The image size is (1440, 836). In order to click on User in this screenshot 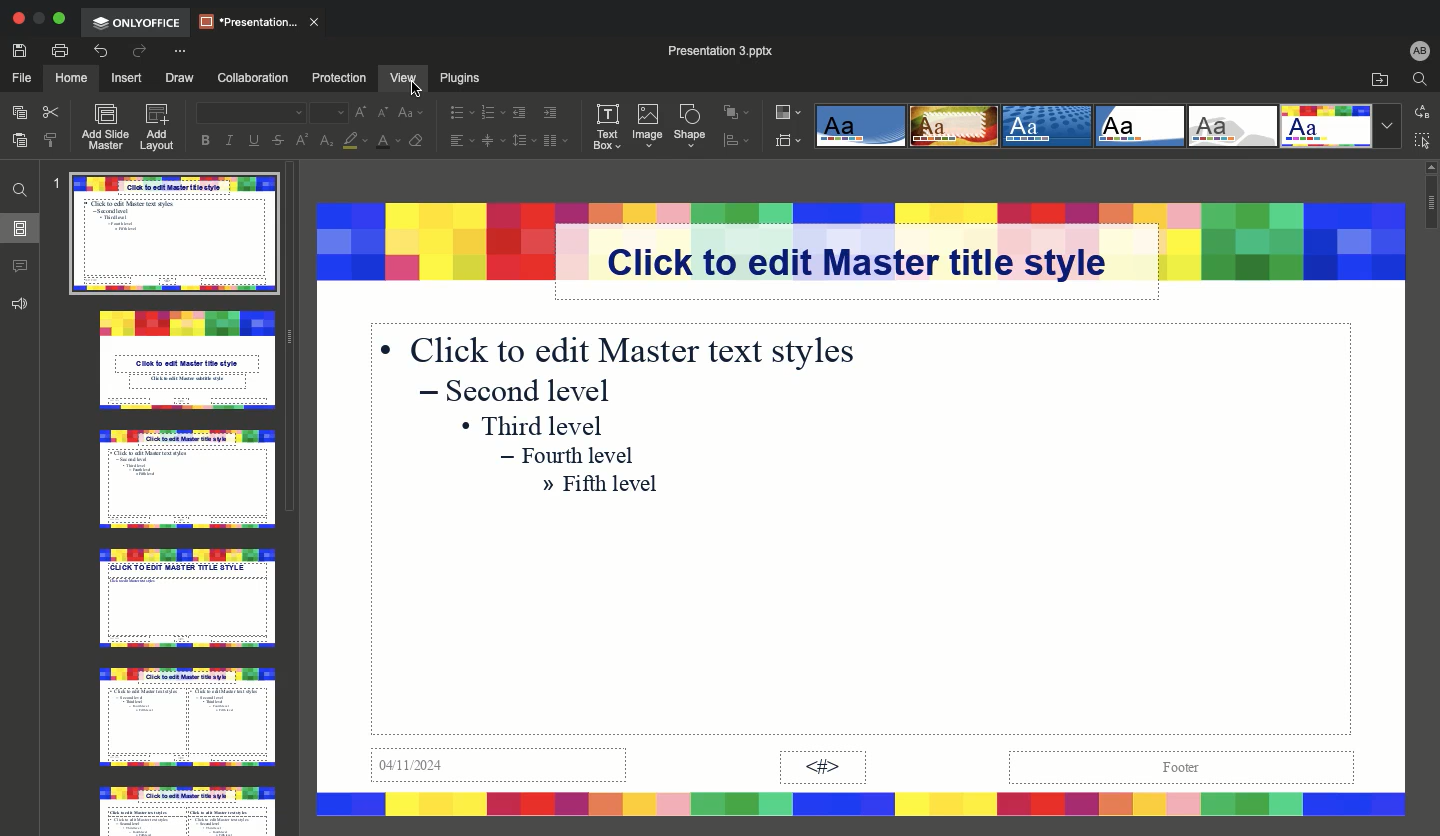, I will do `click(1418, 49)`.